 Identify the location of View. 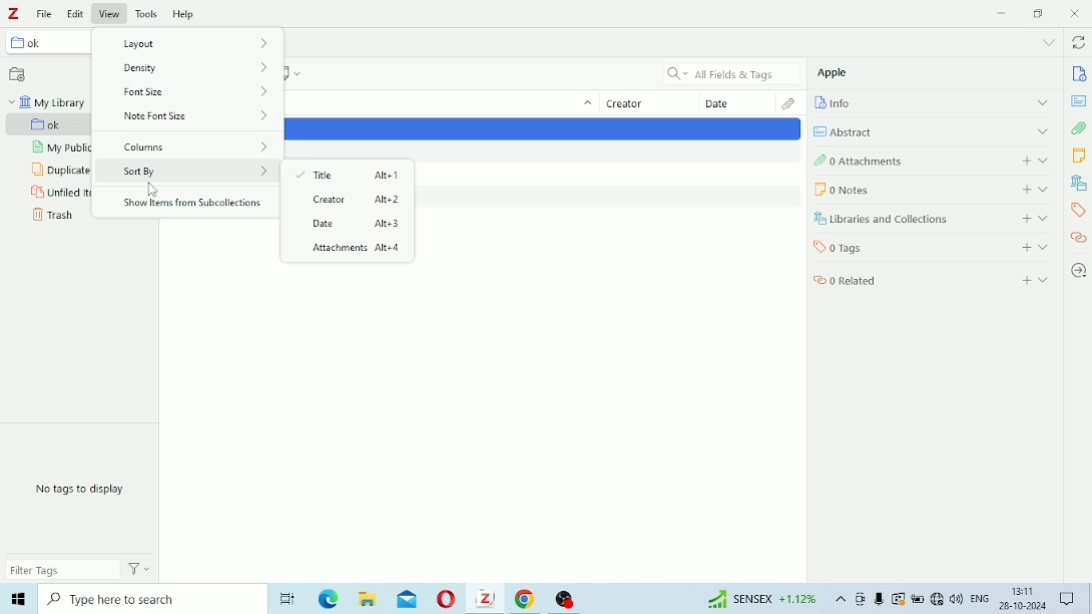
(110, 12).